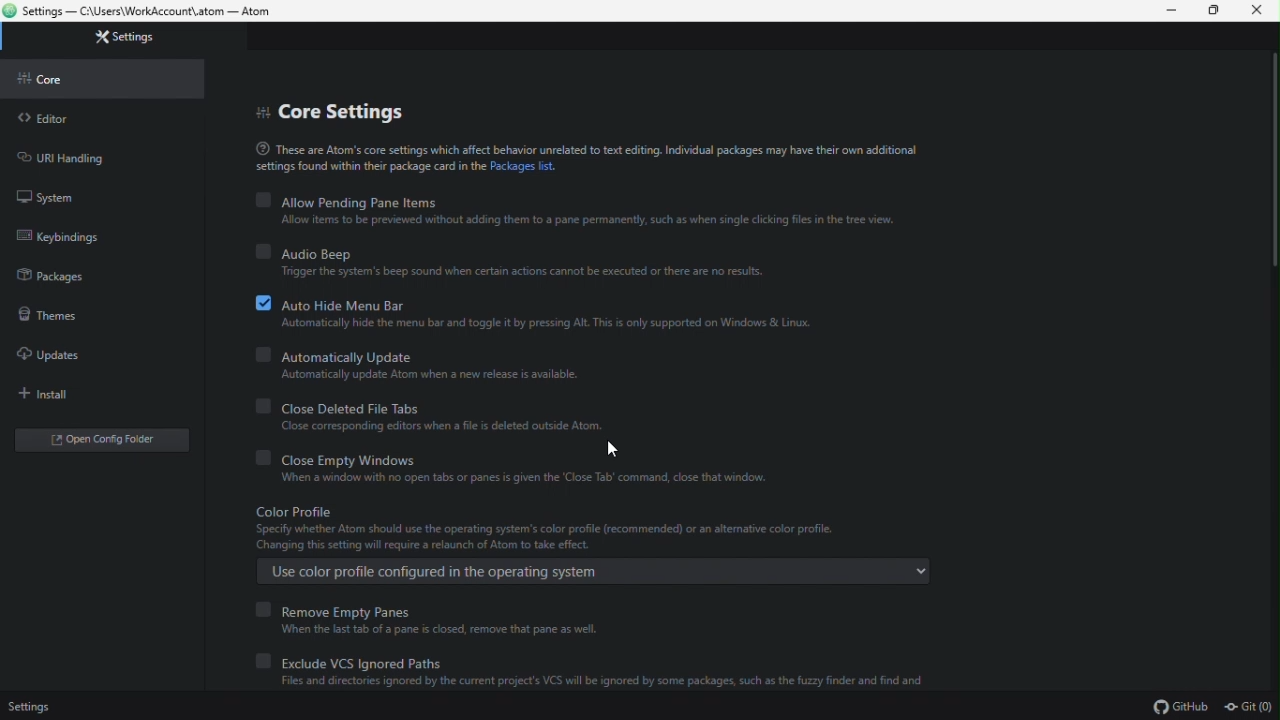 The image size is (1280, 720). Describe the element at coordinates (98, 237) in the screenshot. I see `keybindings` at that location.